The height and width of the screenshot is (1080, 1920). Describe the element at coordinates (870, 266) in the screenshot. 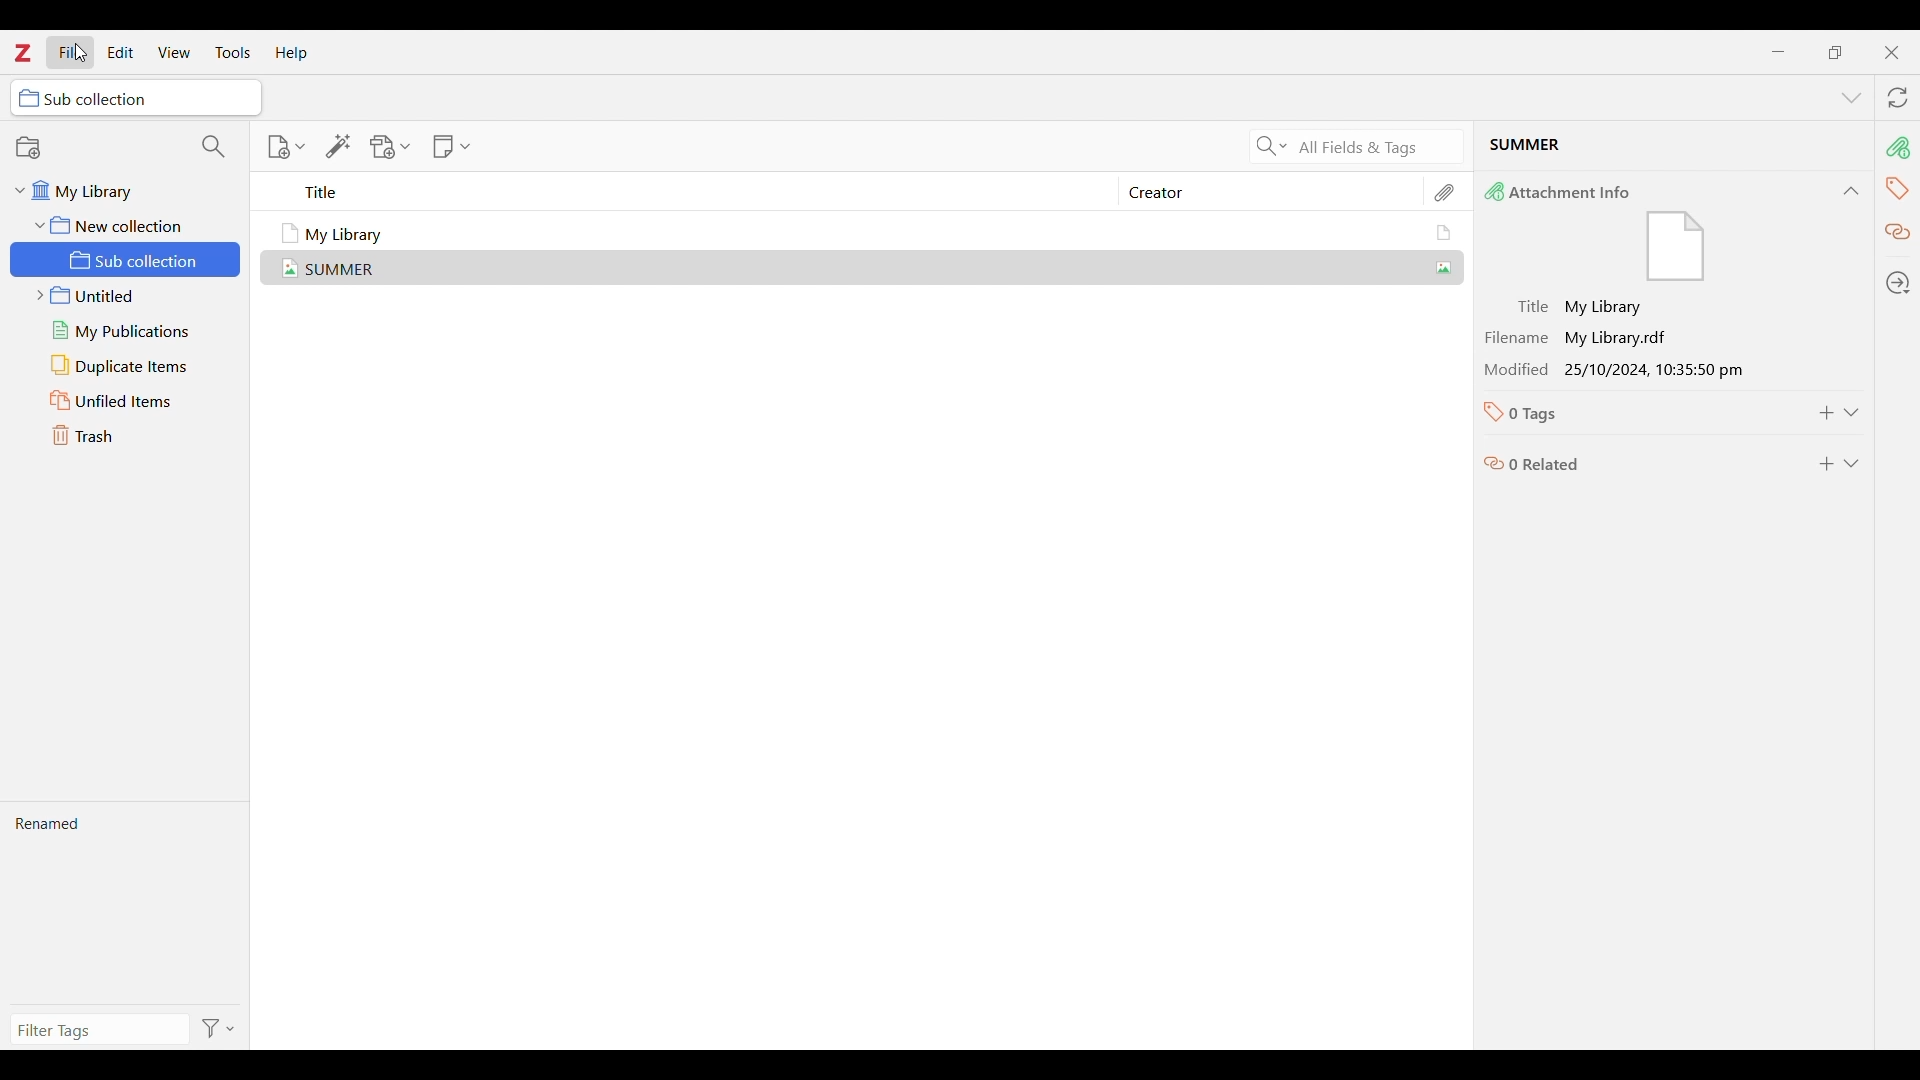

I see `Summer` at that location.